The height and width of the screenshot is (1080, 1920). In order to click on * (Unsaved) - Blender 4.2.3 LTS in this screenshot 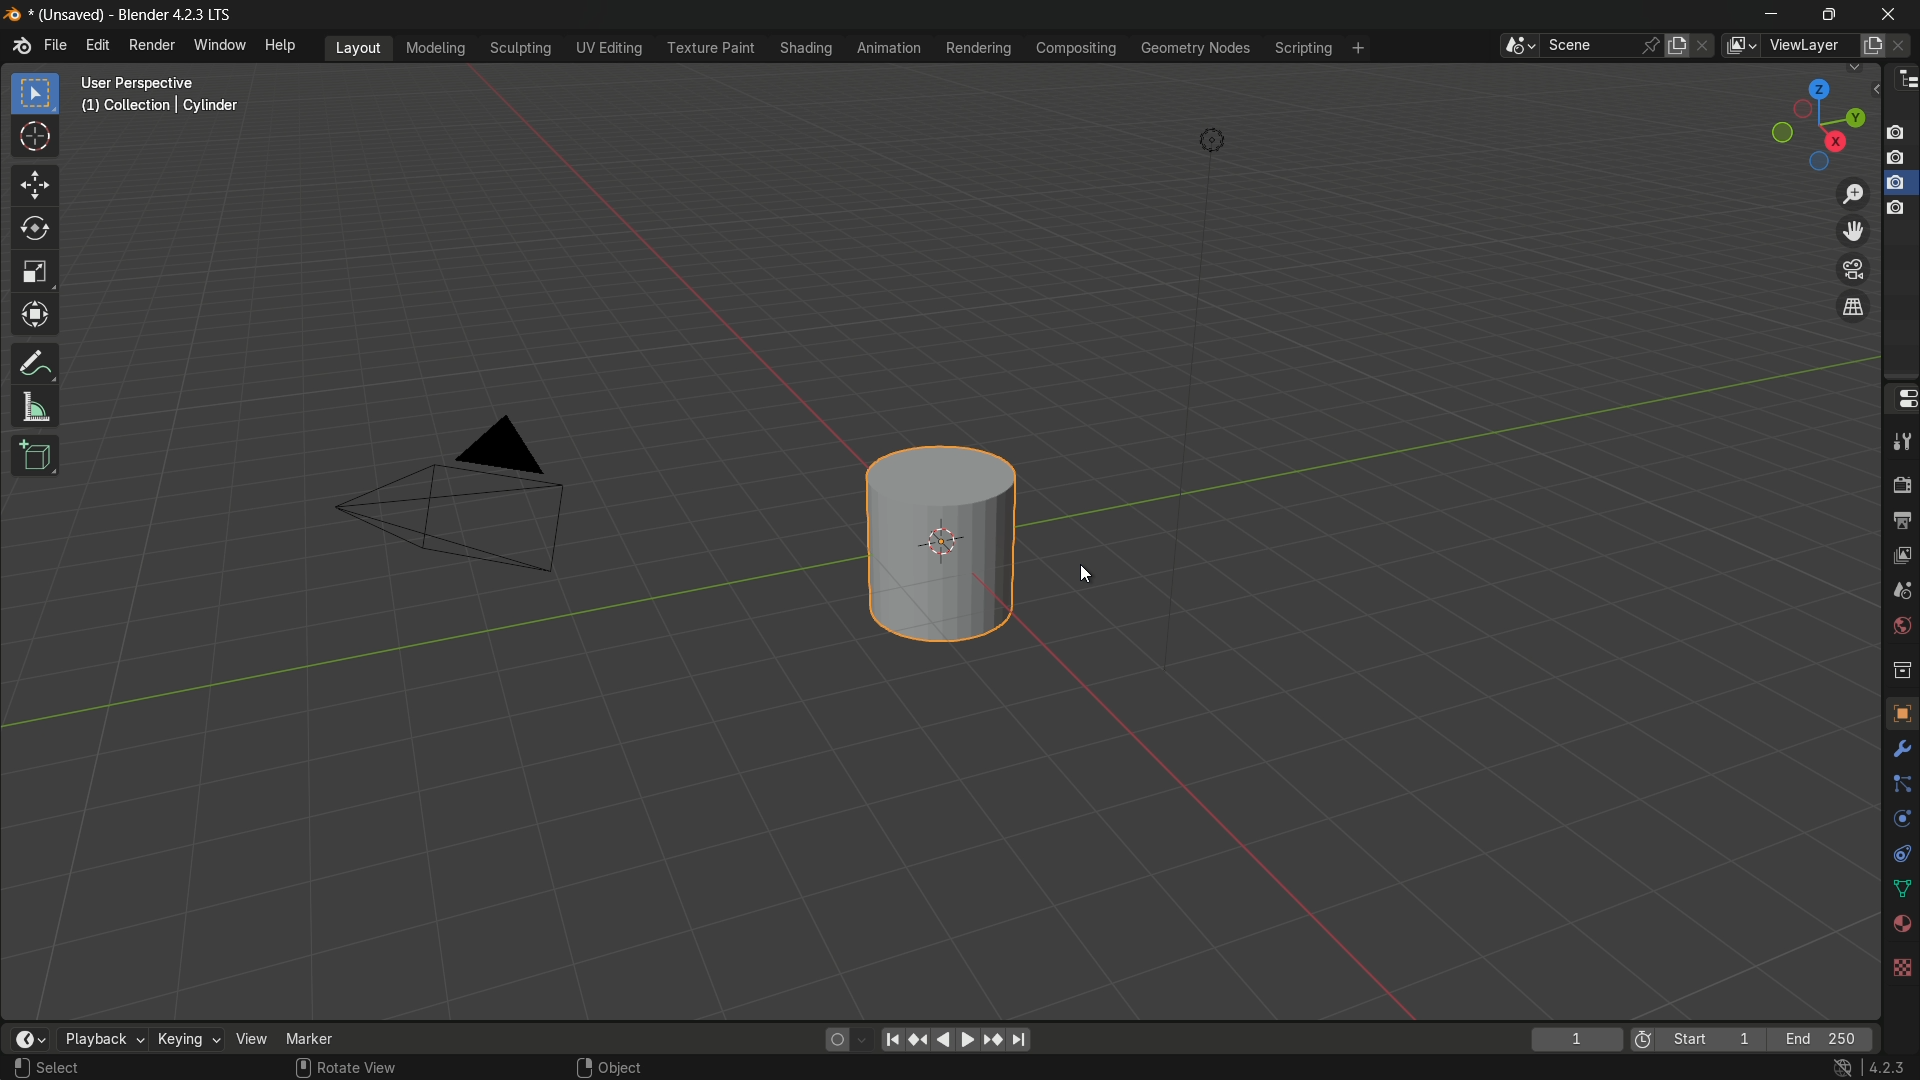, I will do `click(136, 15)`.